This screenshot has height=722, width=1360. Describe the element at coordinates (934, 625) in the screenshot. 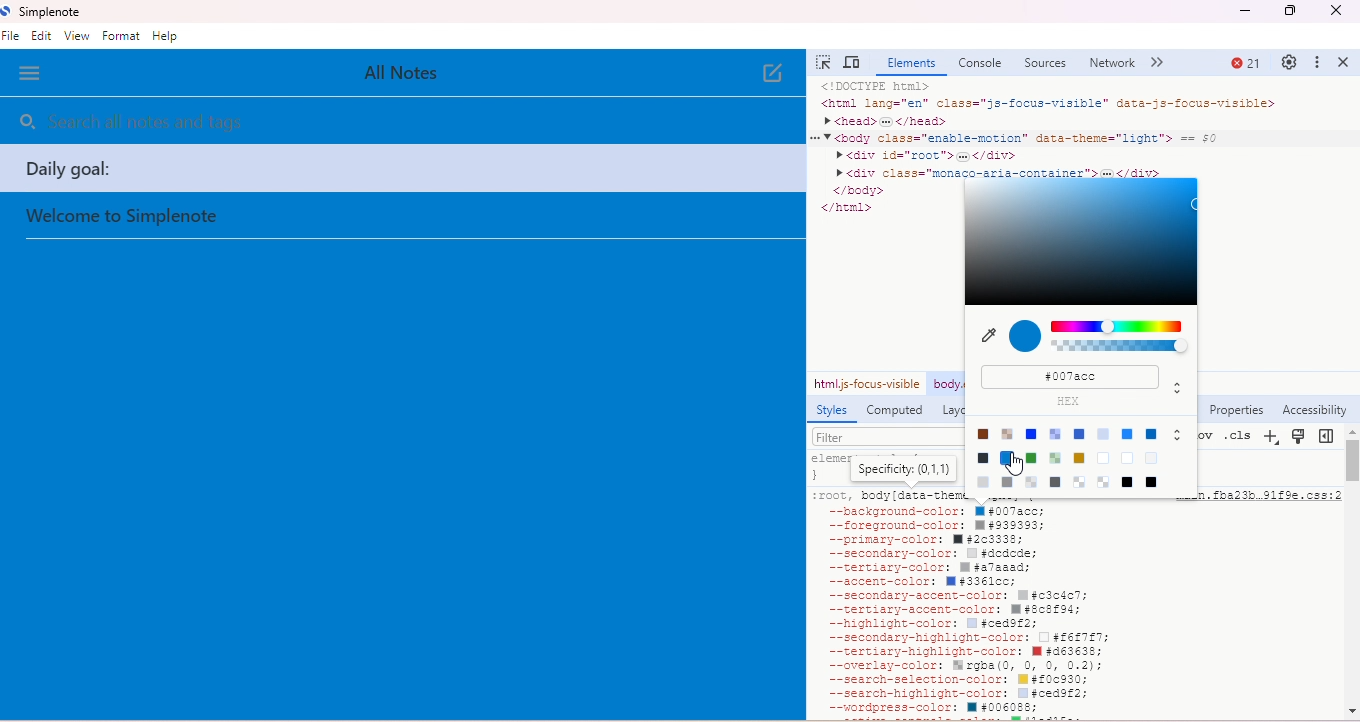

I see `highlight-color` at that location.